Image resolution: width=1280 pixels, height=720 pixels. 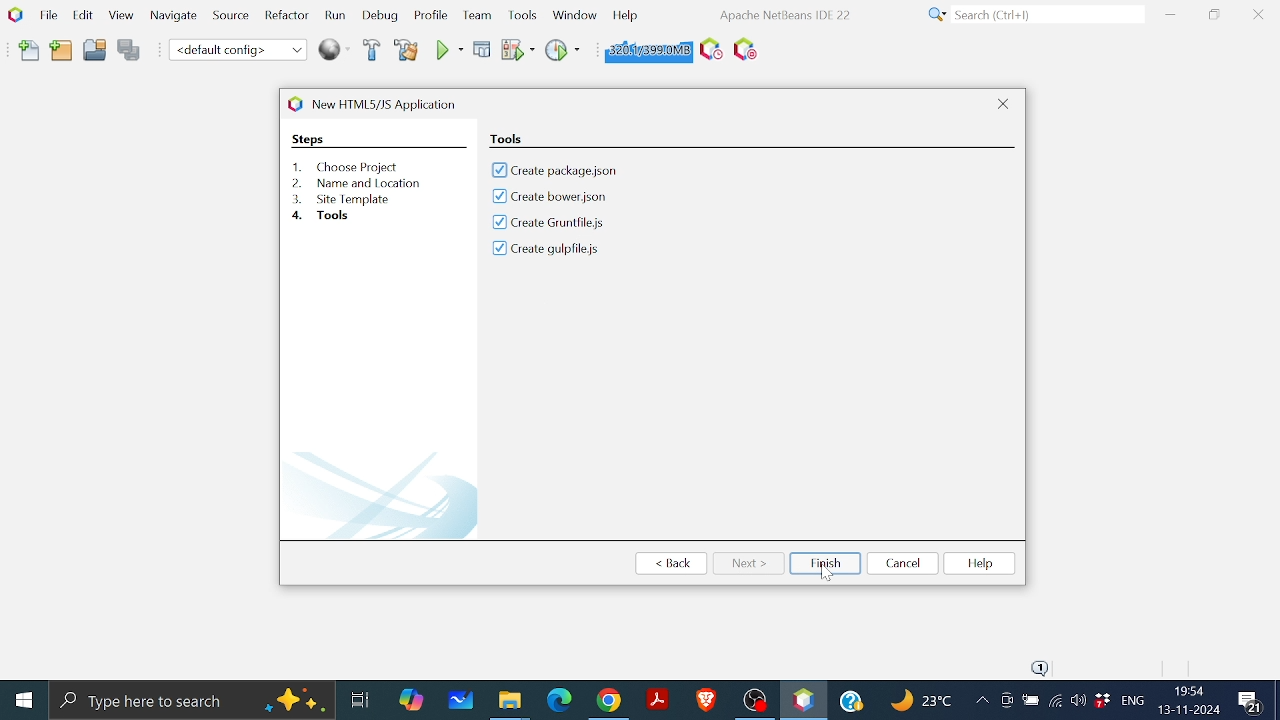 What do you see at coordinates (359, 697) in the screenshot?
I see `Task view` at bounding box center [359, 697].